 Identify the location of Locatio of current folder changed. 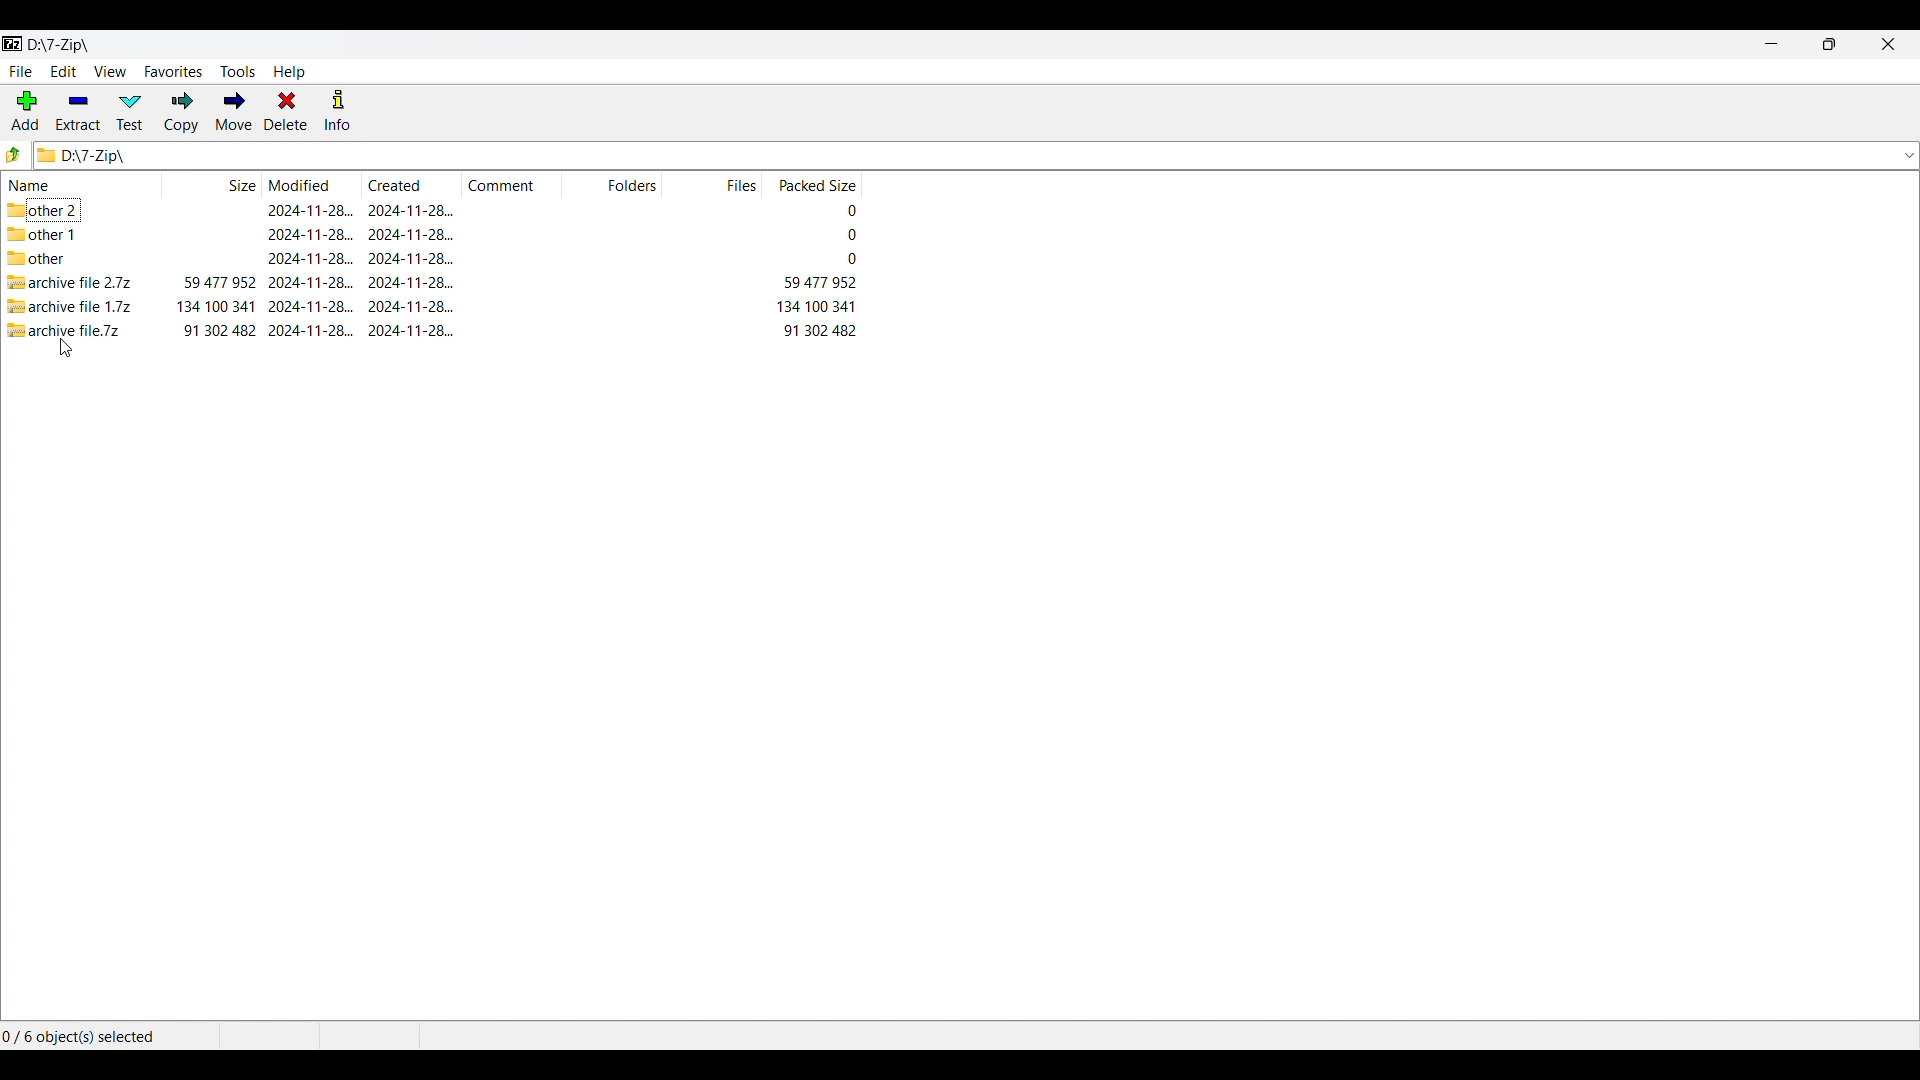
(62, 45).